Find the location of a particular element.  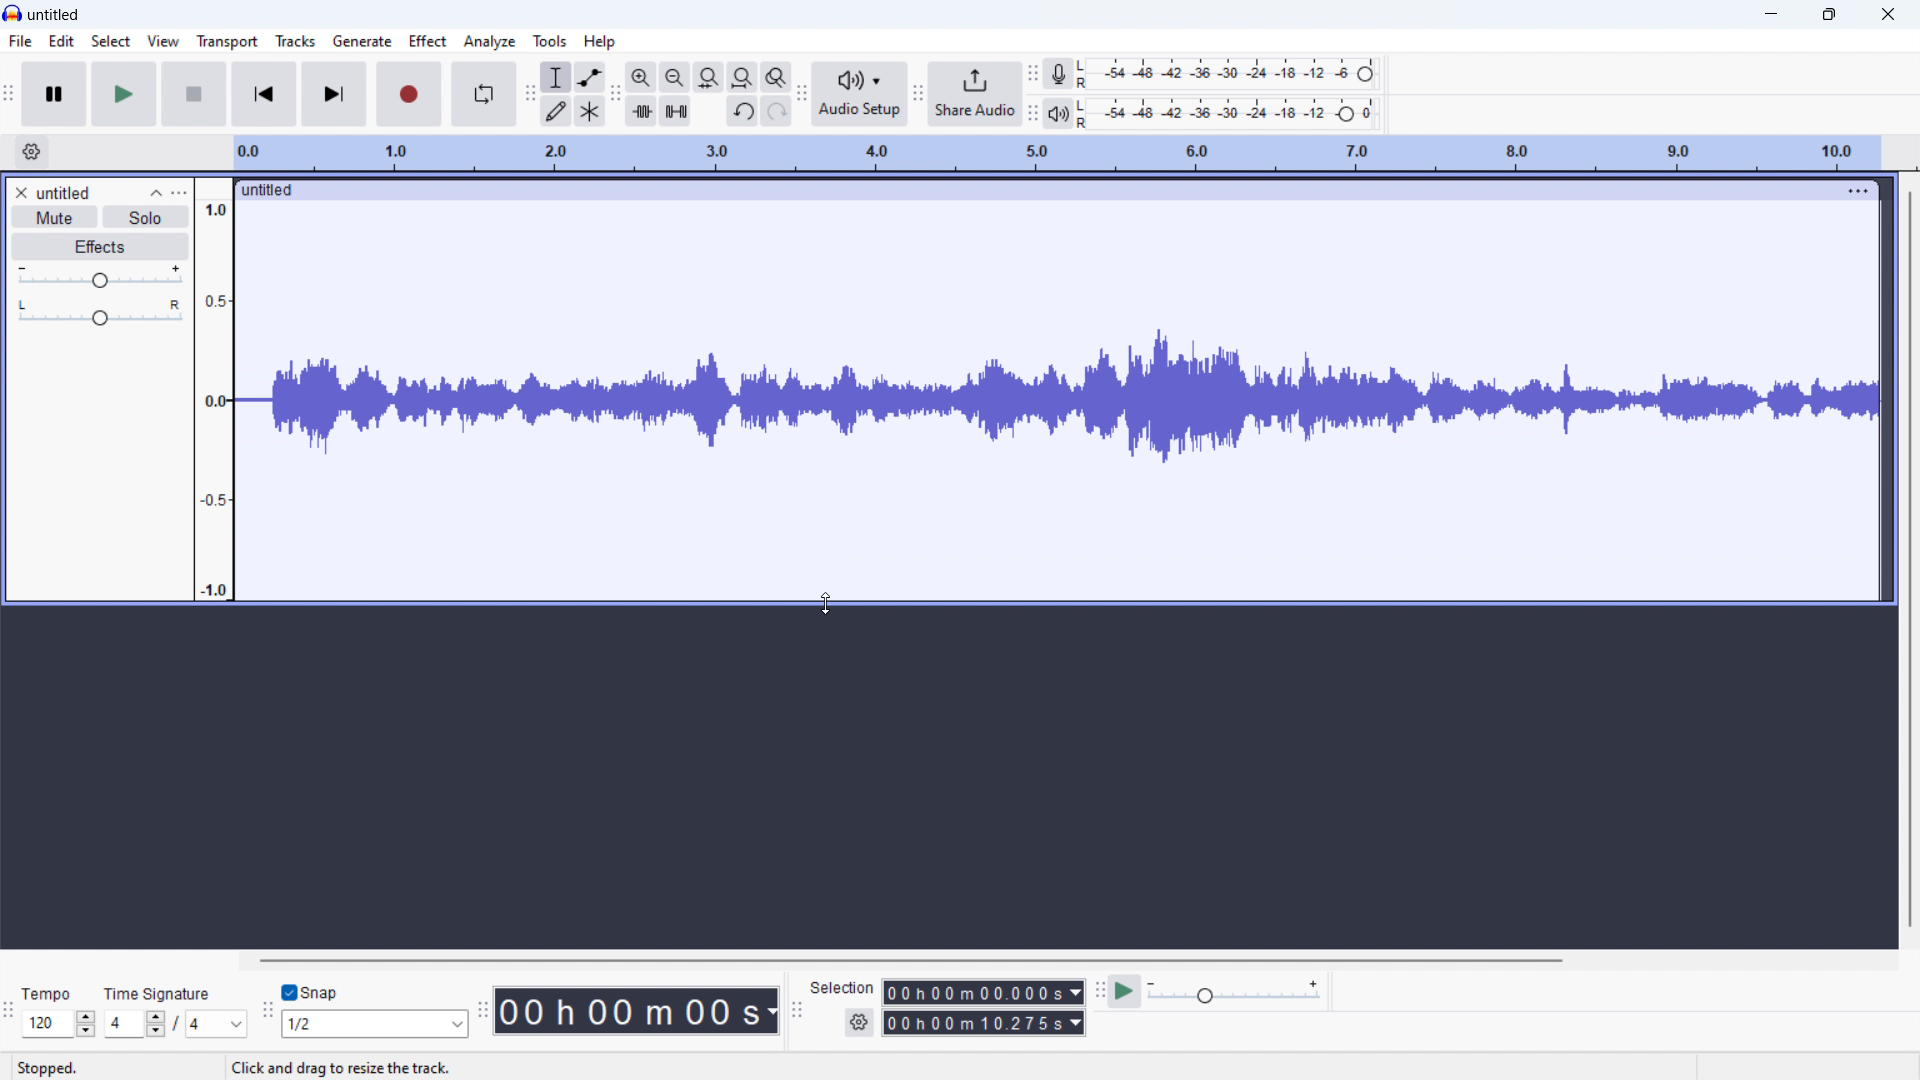

vertical scrollbar is located at coordinates (1911, 559).